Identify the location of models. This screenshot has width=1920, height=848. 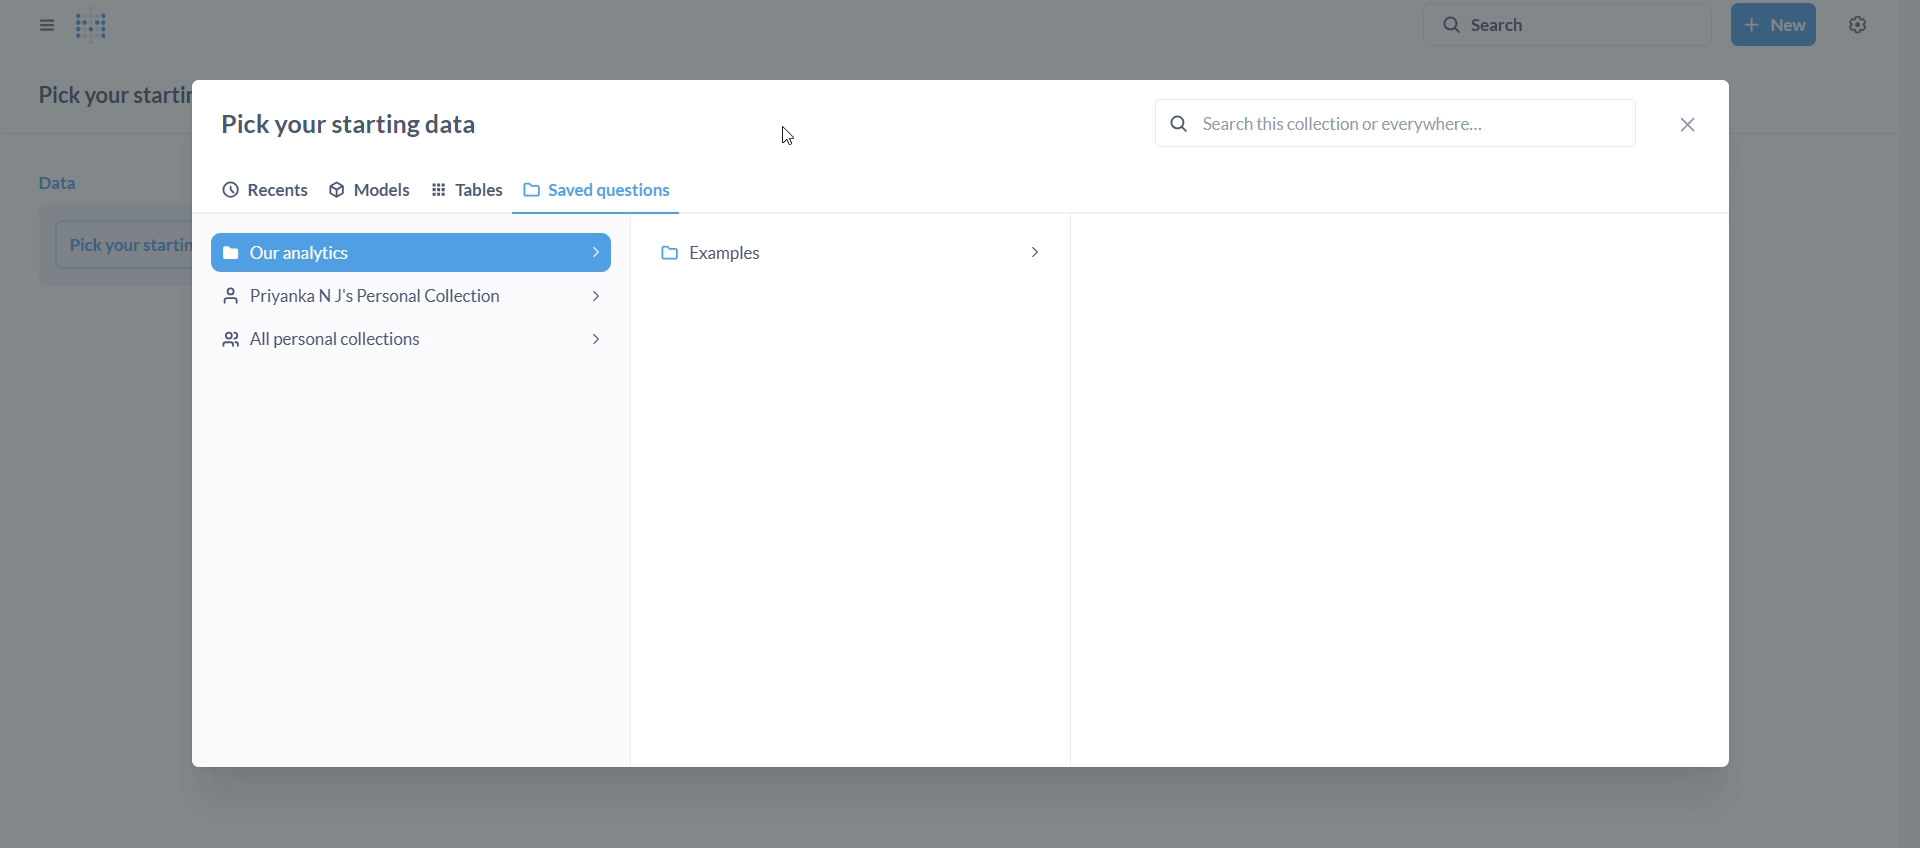
(374, 189).